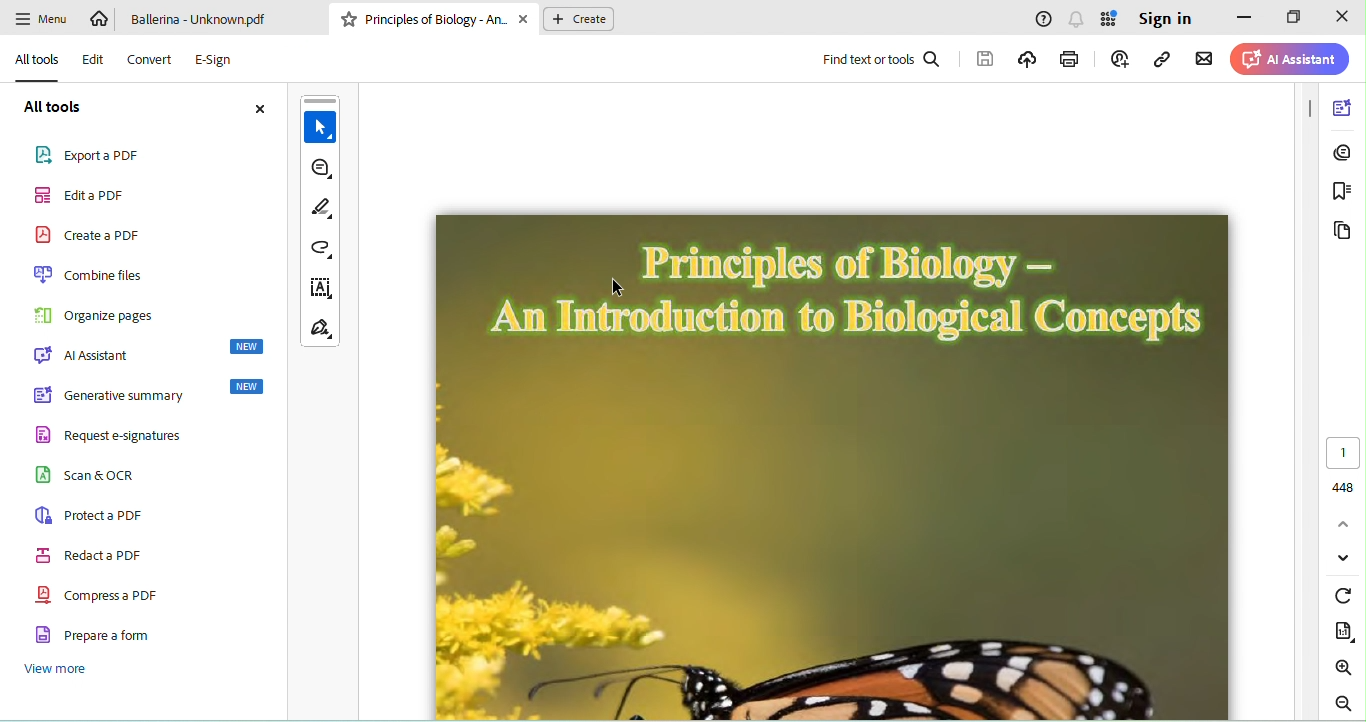 Image resolution: width=1366 pixels, height=722 pixels. What do you see at coordinates (624, 288) in the screenshot?
I see `cursor` at bounding box center [624, 288].